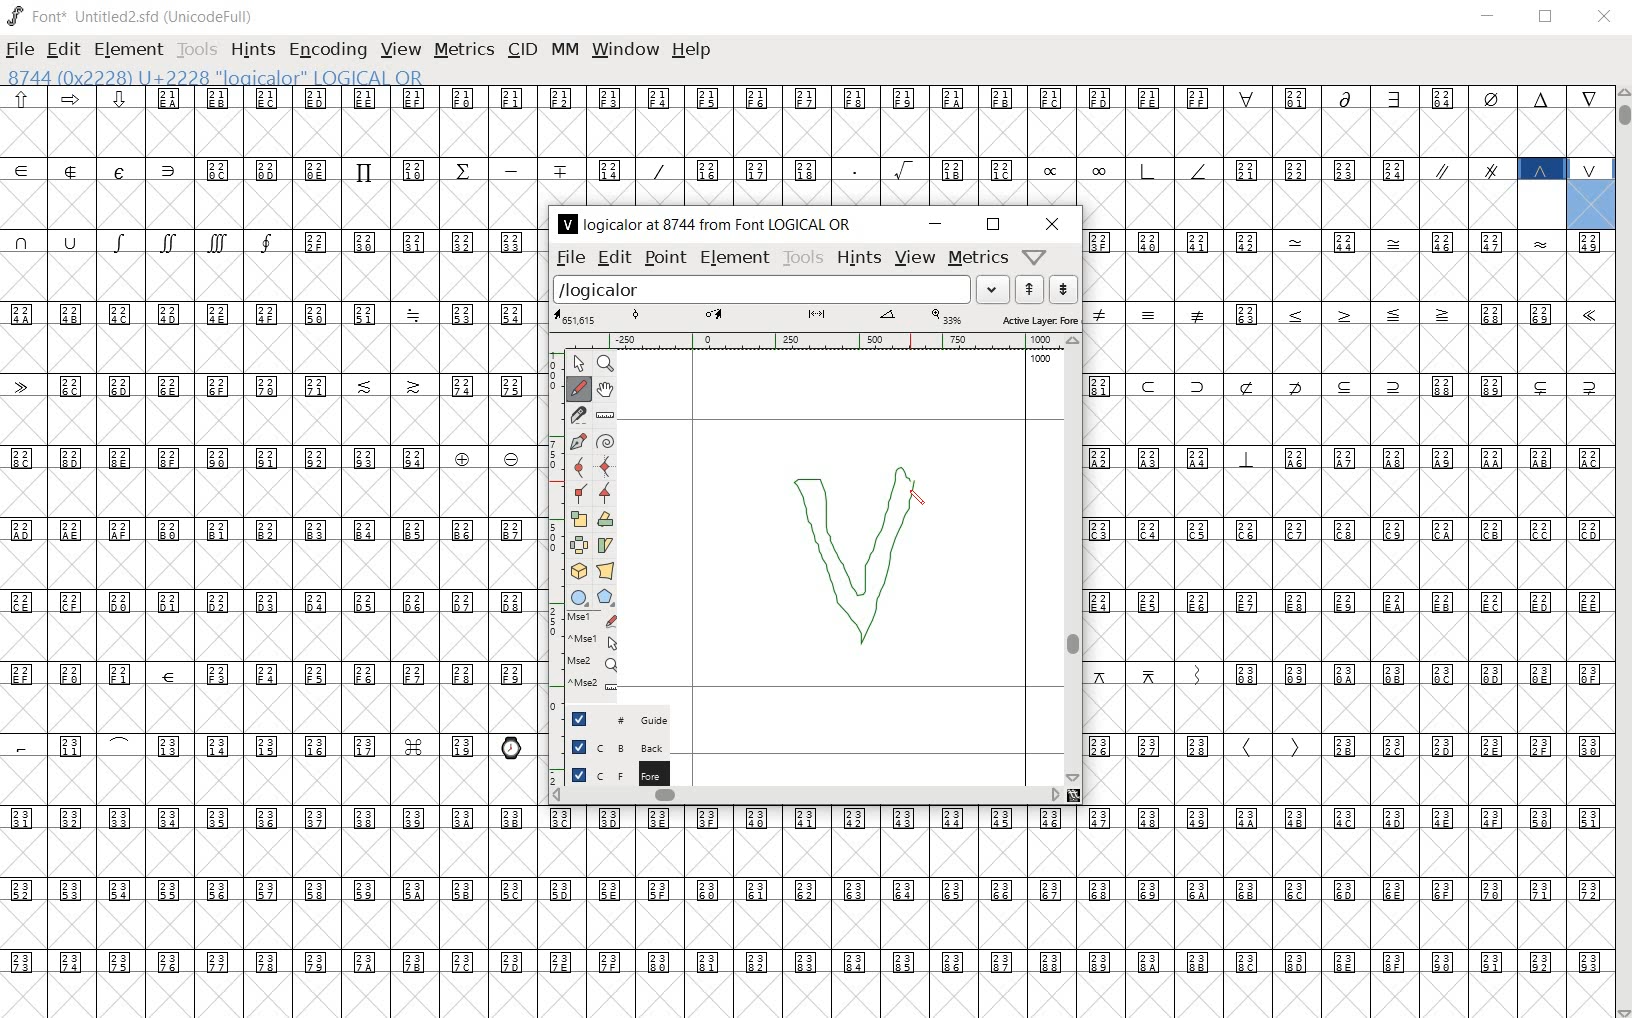 This screenshot has width=1632, height=1018. I want to click on add a curve point always either horizontal or vertical, so click(576, 466).